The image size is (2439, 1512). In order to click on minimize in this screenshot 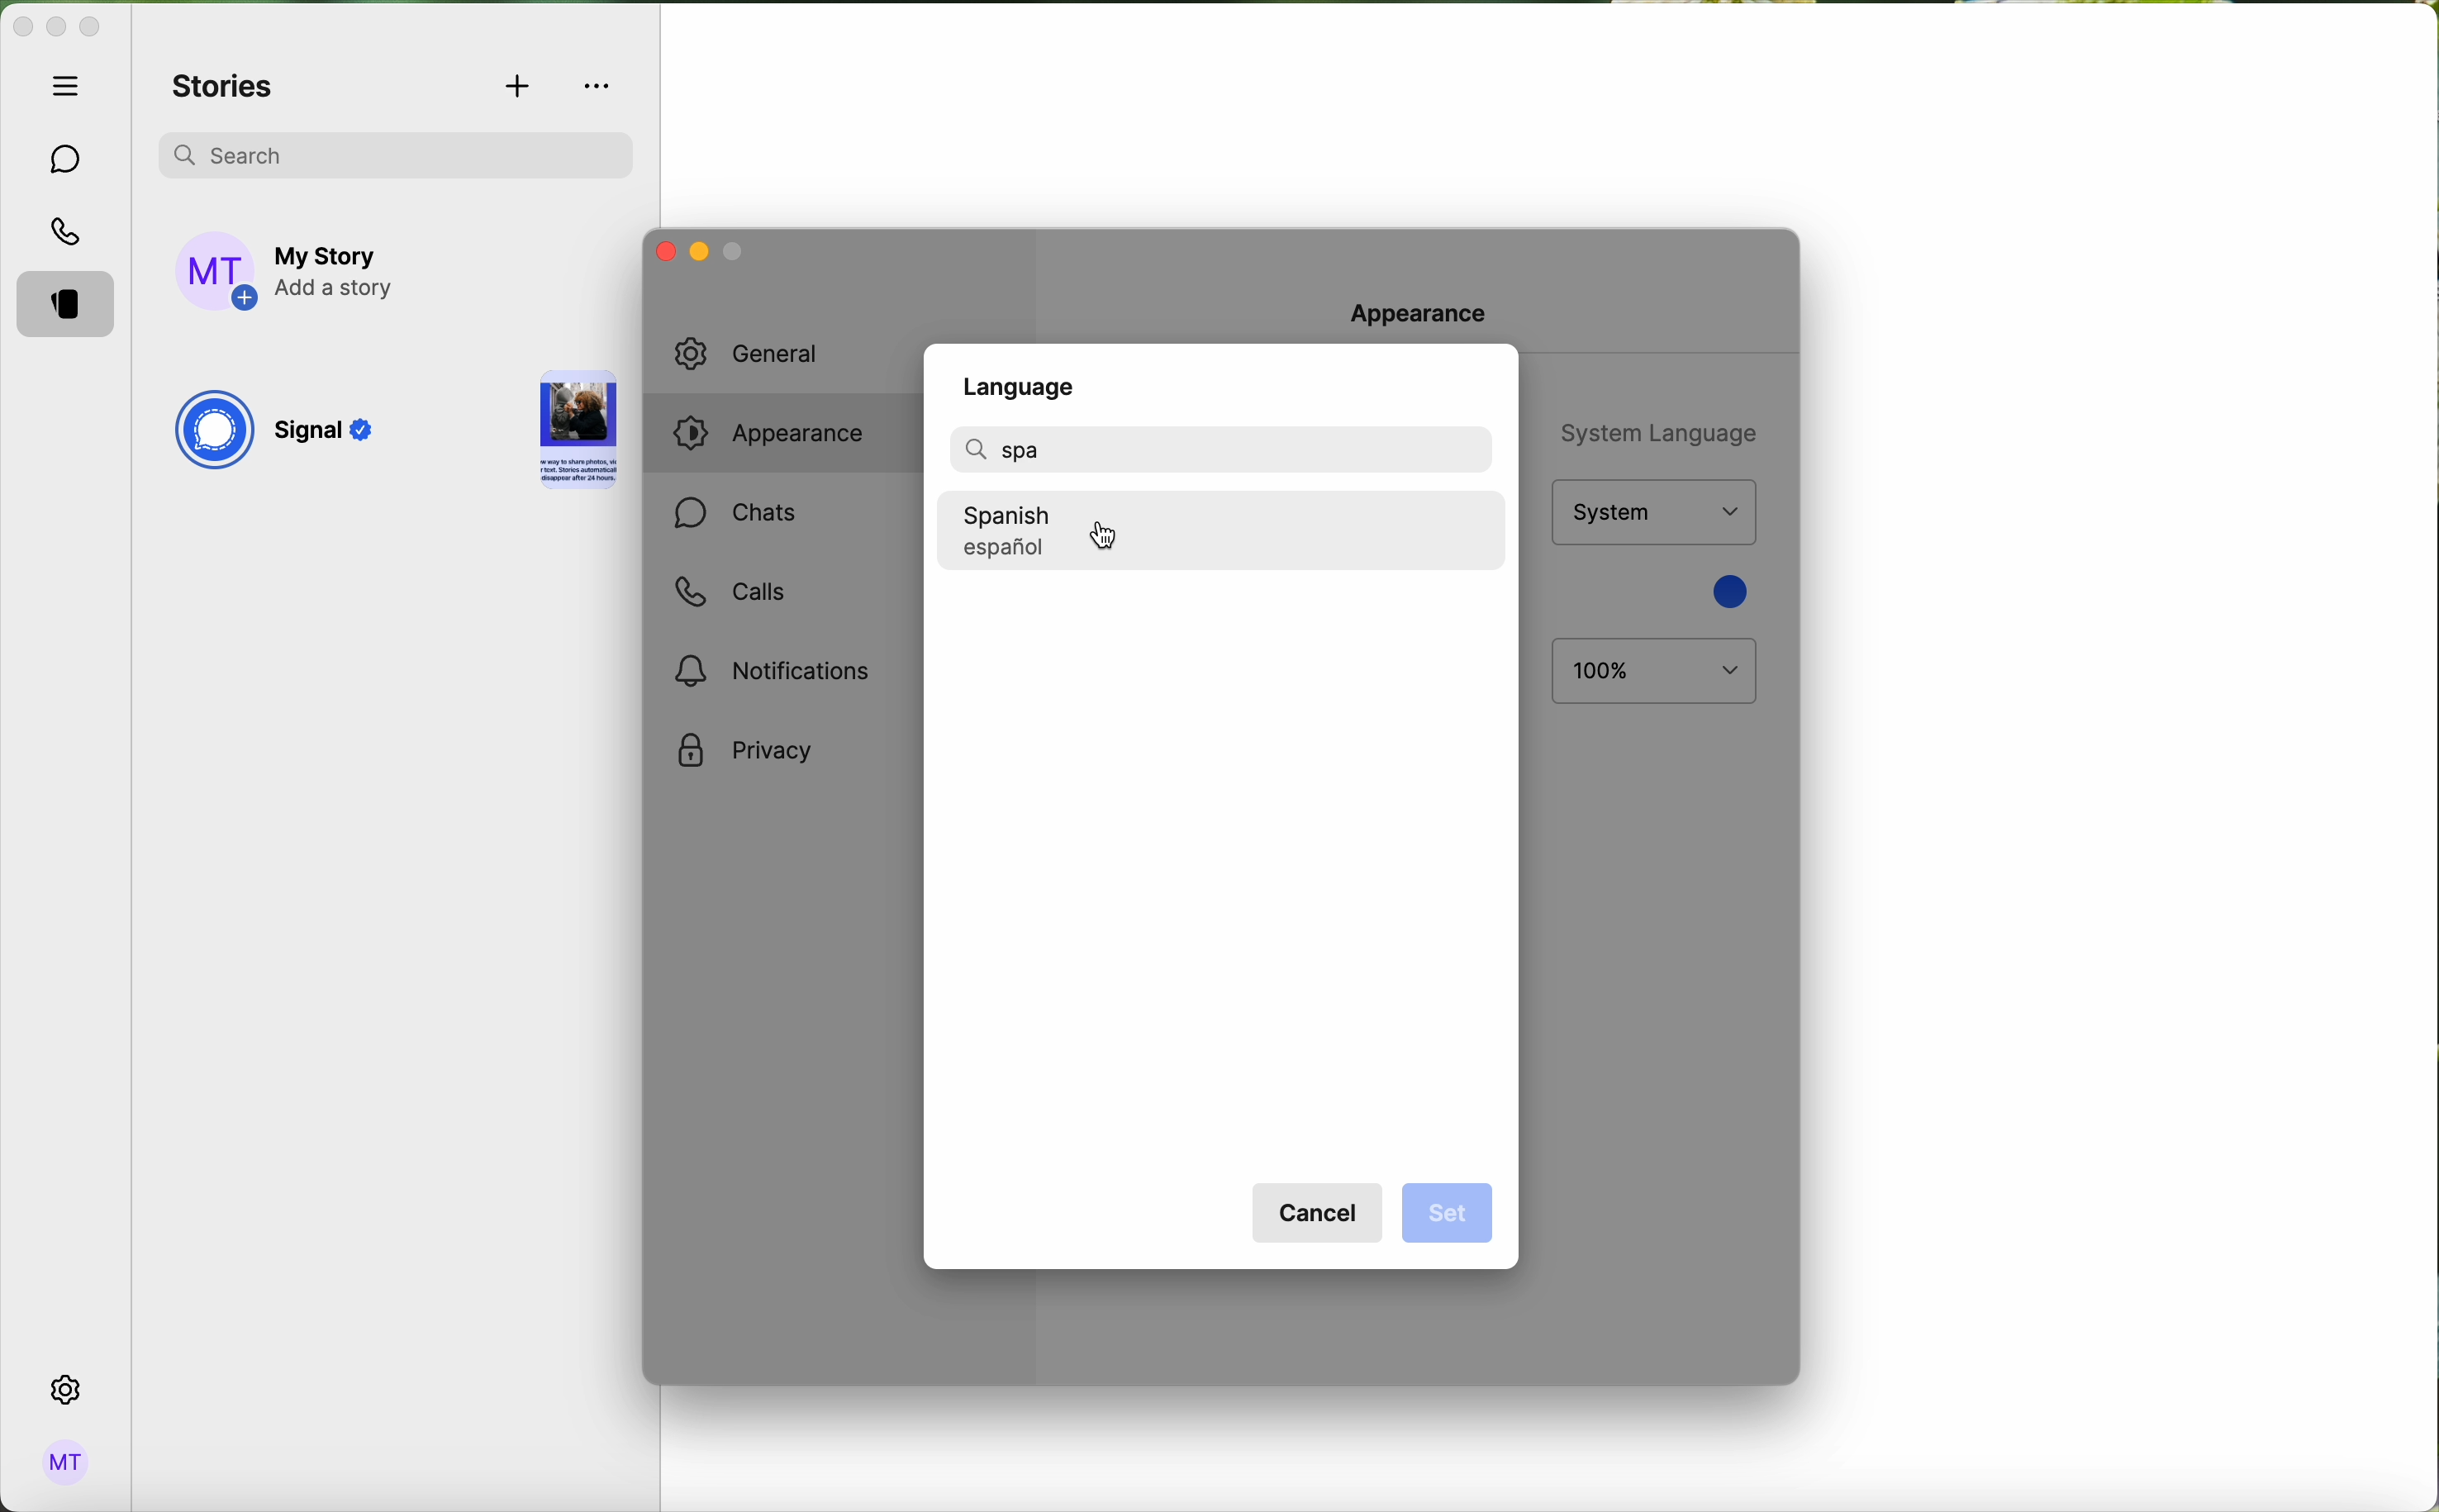, I will do `click(696, 255)`.